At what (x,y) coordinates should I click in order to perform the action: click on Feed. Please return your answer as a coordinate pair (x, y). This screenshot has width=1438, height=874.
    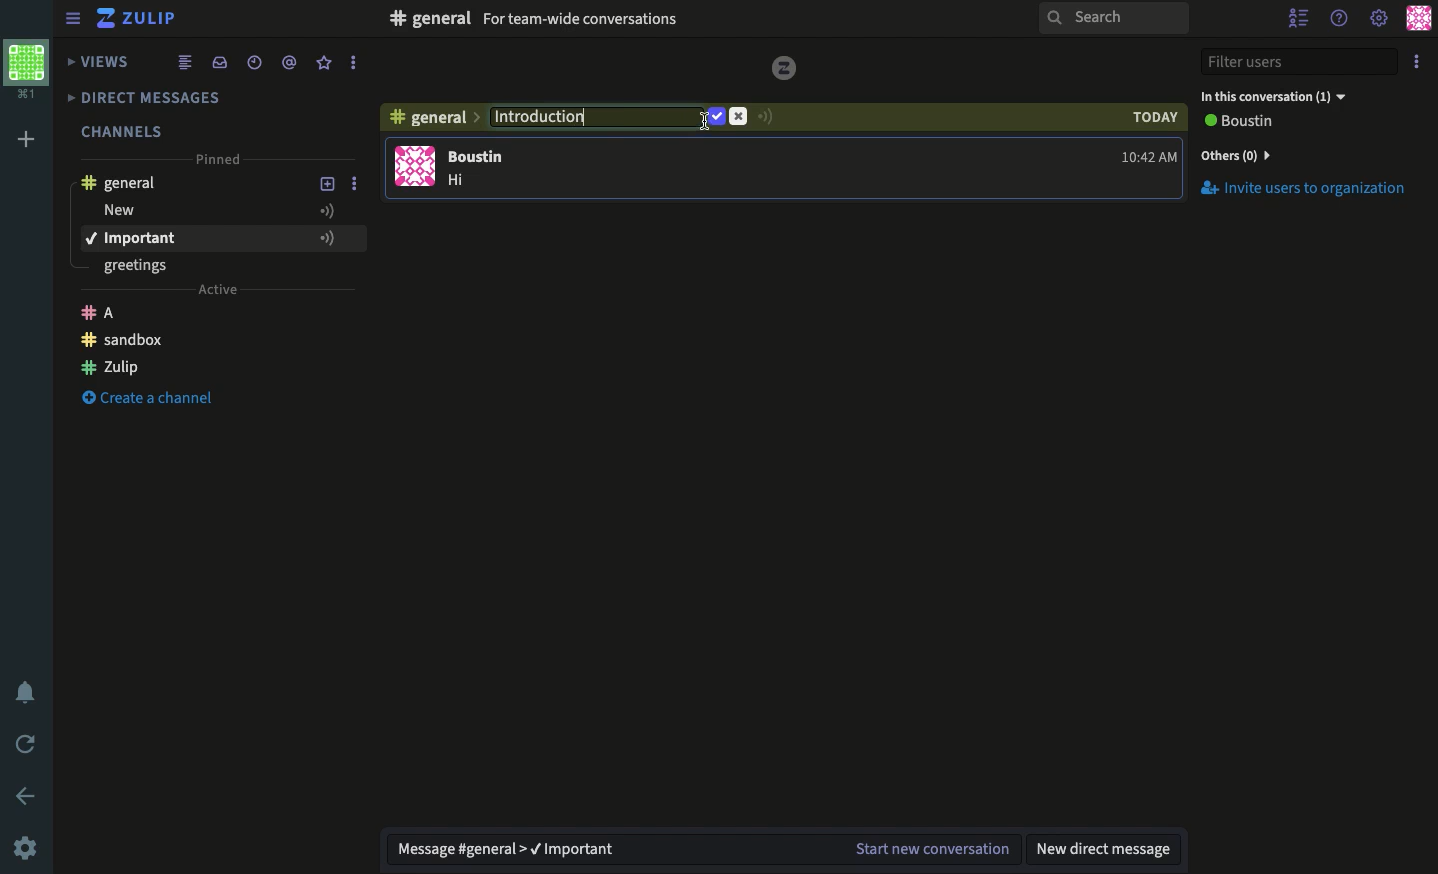
    Looking at the image, I should click on (187, 61).